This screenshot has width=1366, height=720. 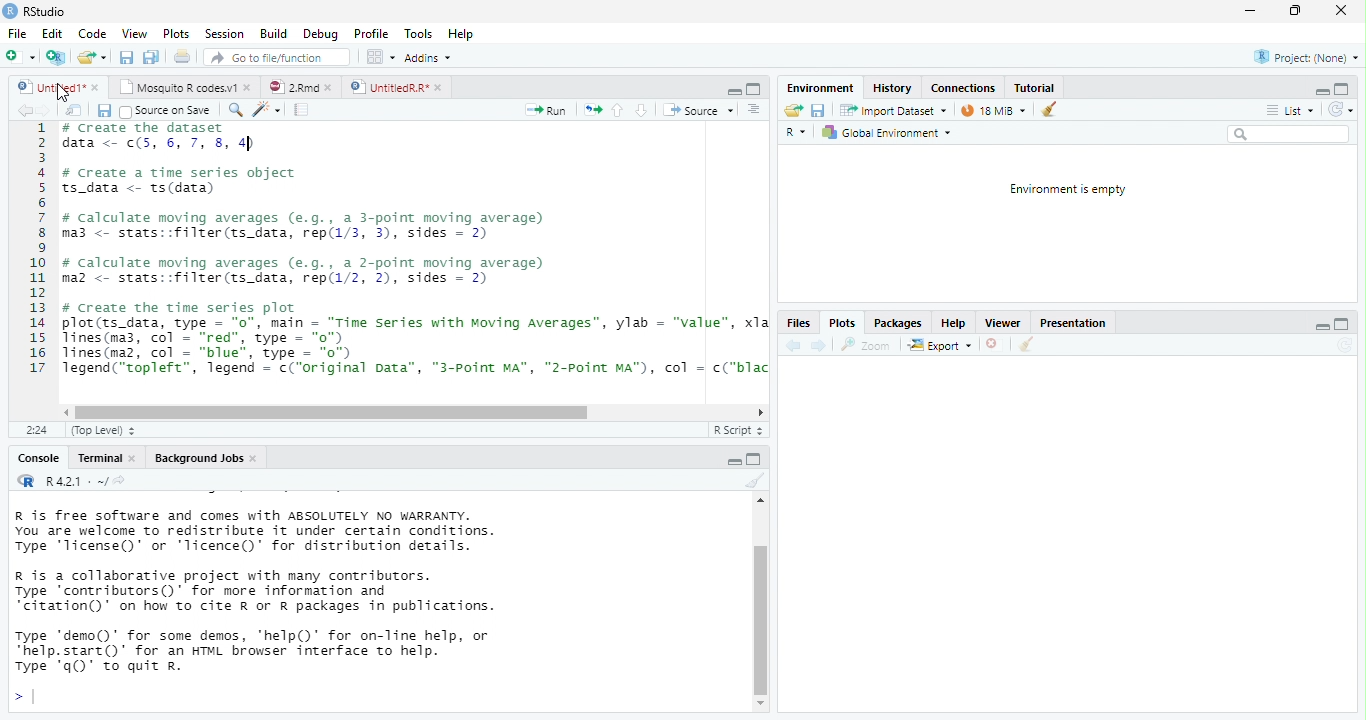 I want to click on close, so click(x=995, y=346).